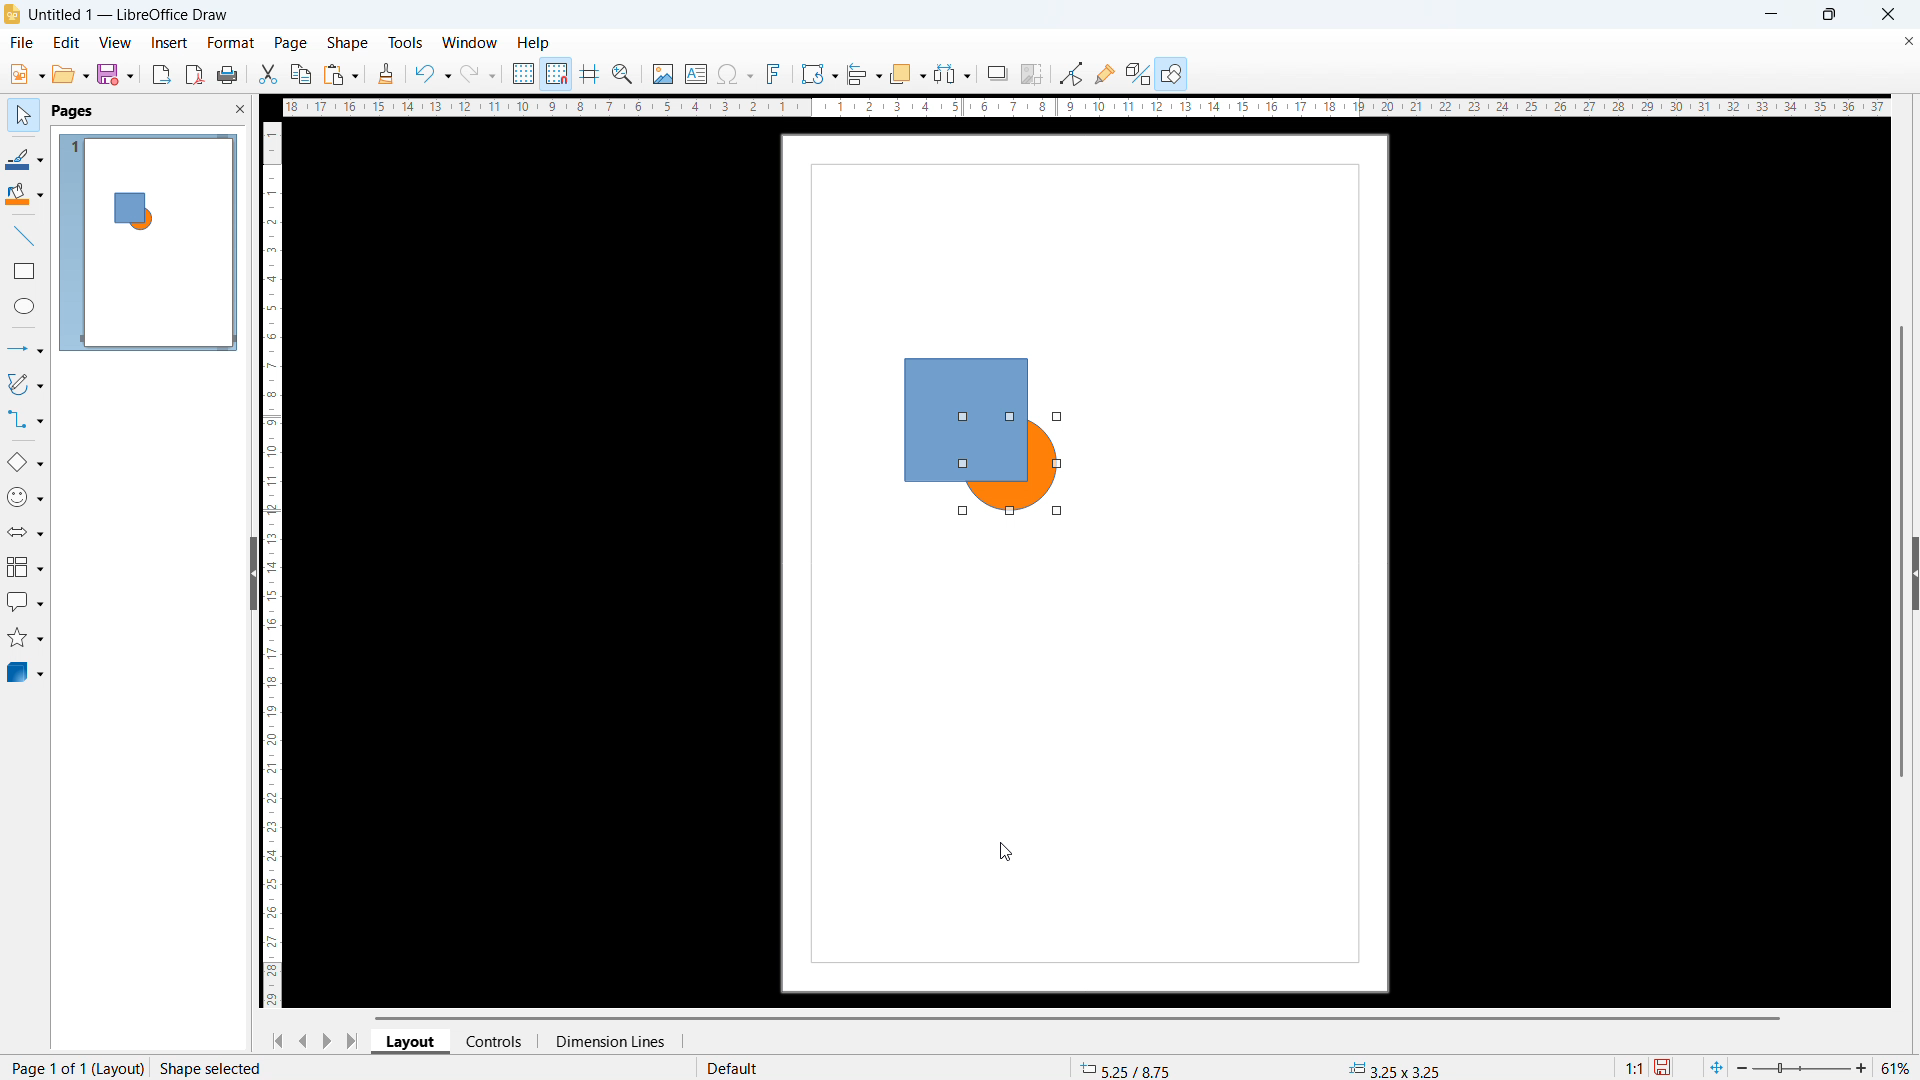  What do you see at coordinates (1802, 1067) in the screenshot?
I see `zoom slider` at bounding box center [1802, 1067].